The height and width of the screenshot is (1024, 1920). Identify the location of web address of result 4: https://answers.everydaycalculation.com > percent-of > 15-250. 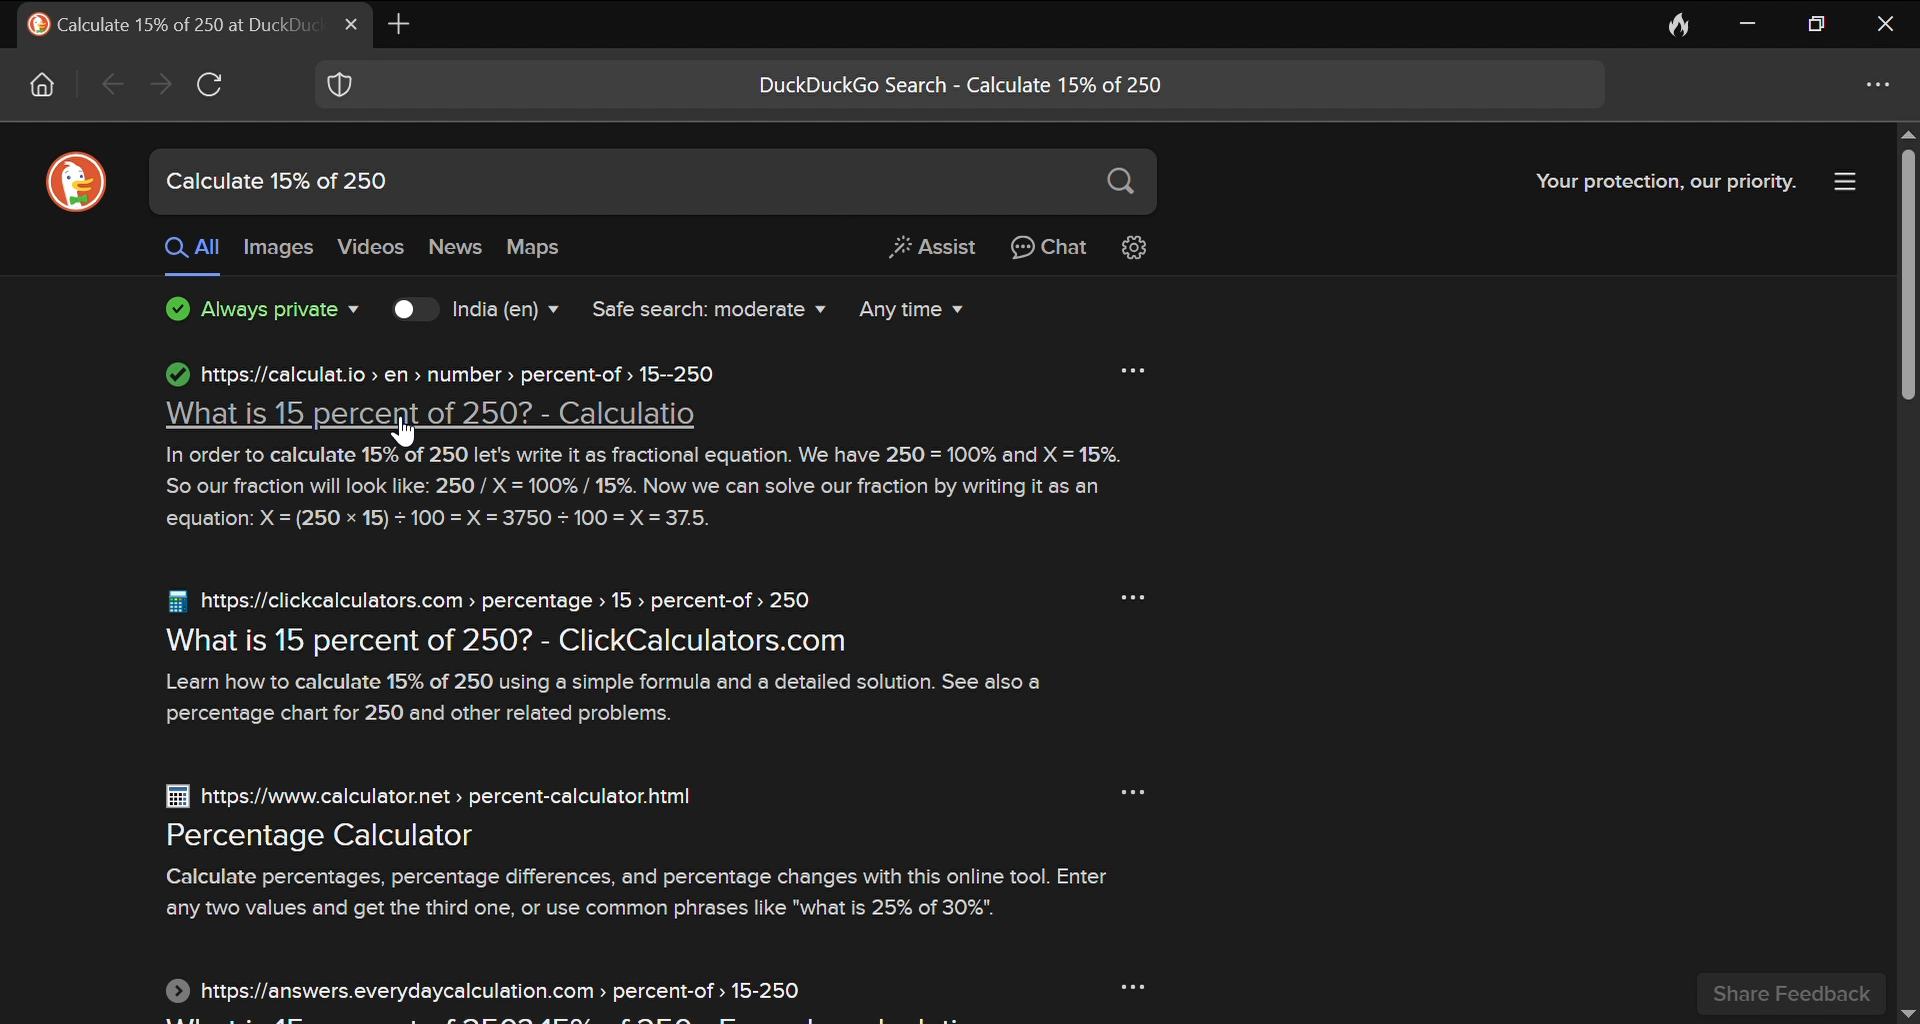
(497, 991).